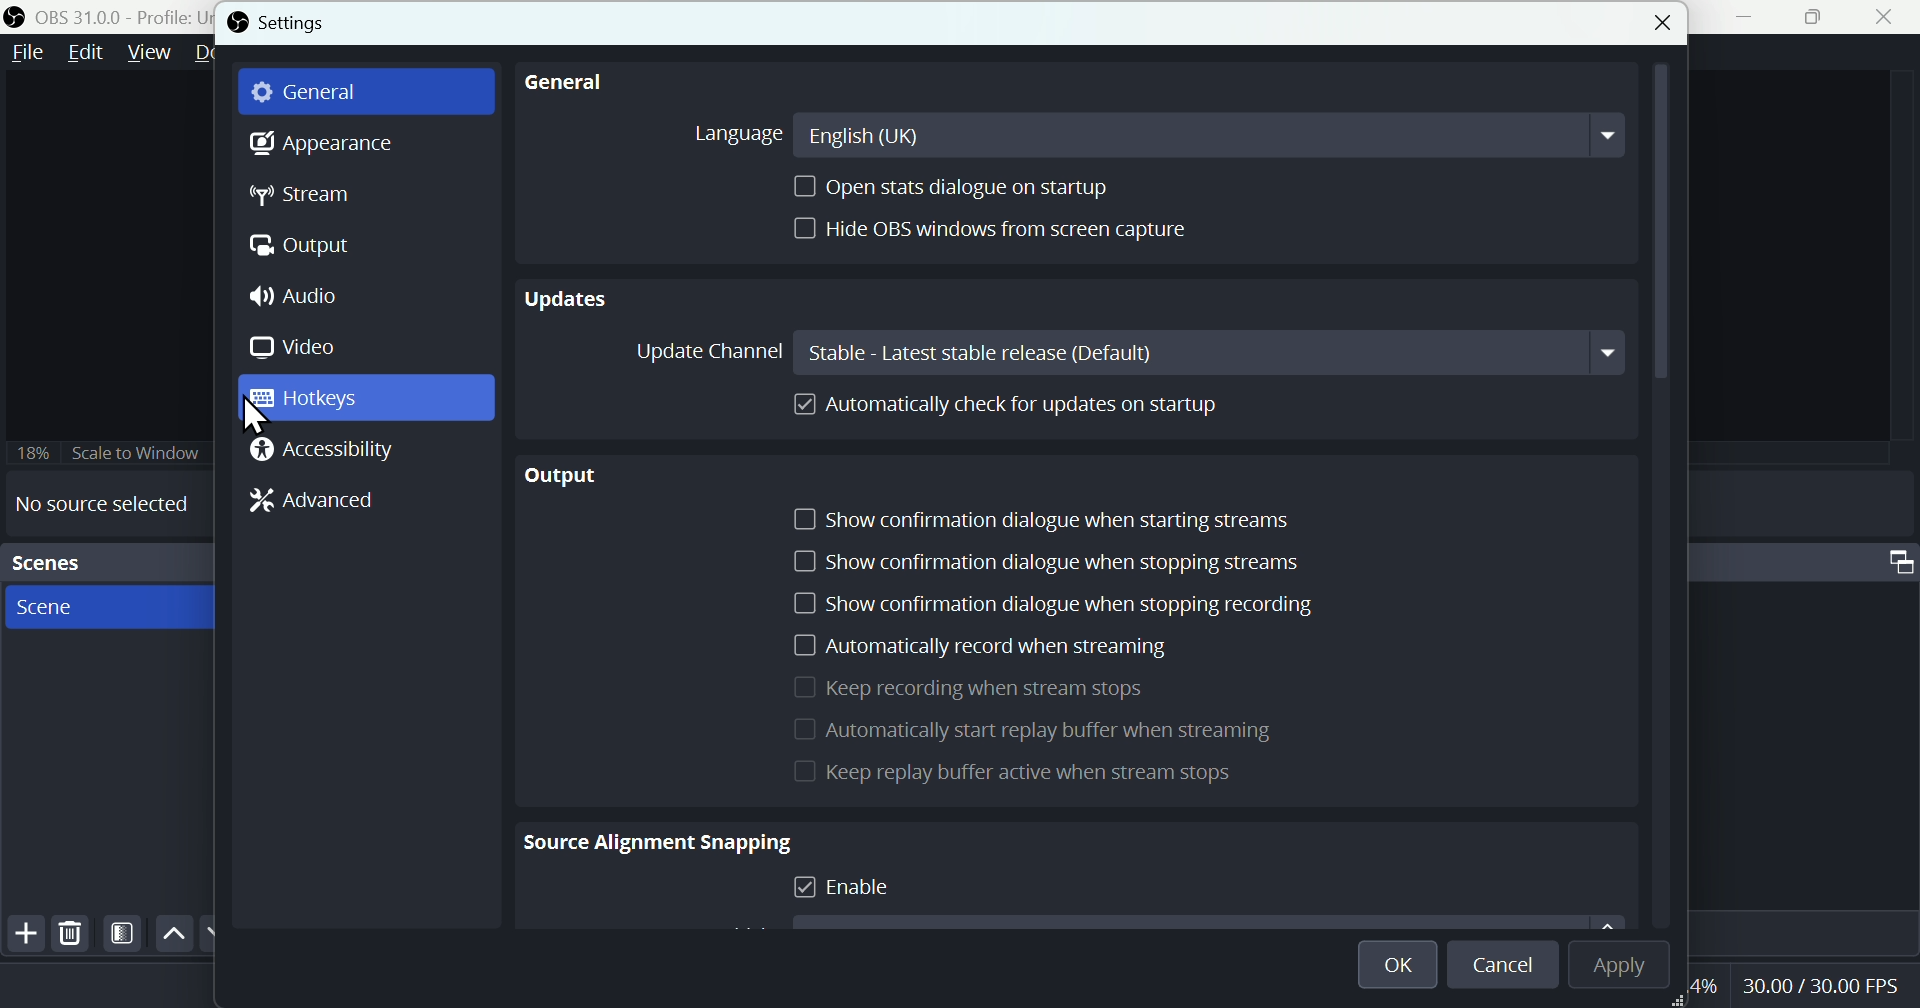 The image size is (1920, 1008). What do you see at coordinates (317, 195) in the screenshot?
I see `Stream` at bounding box center [317, 195].